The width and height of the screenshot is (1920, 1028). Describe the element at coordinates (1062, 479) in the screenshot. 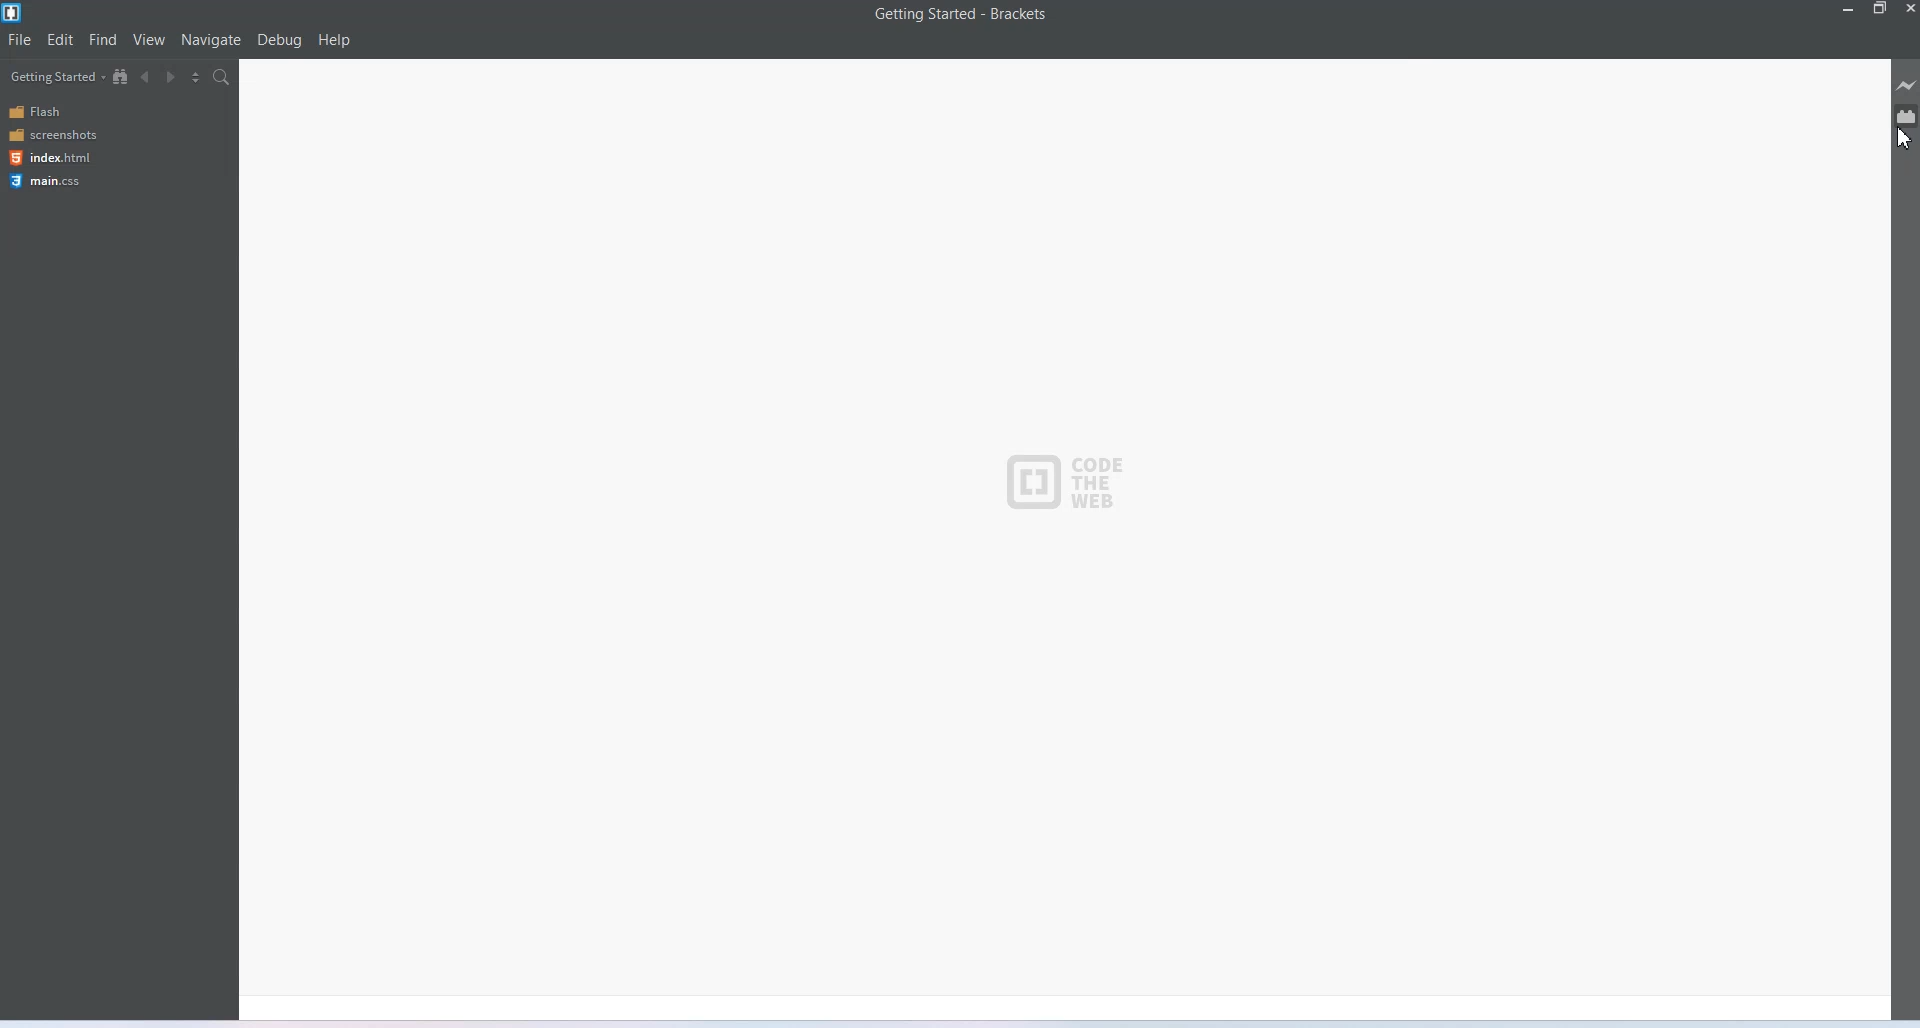

I see `Logo` at that location.